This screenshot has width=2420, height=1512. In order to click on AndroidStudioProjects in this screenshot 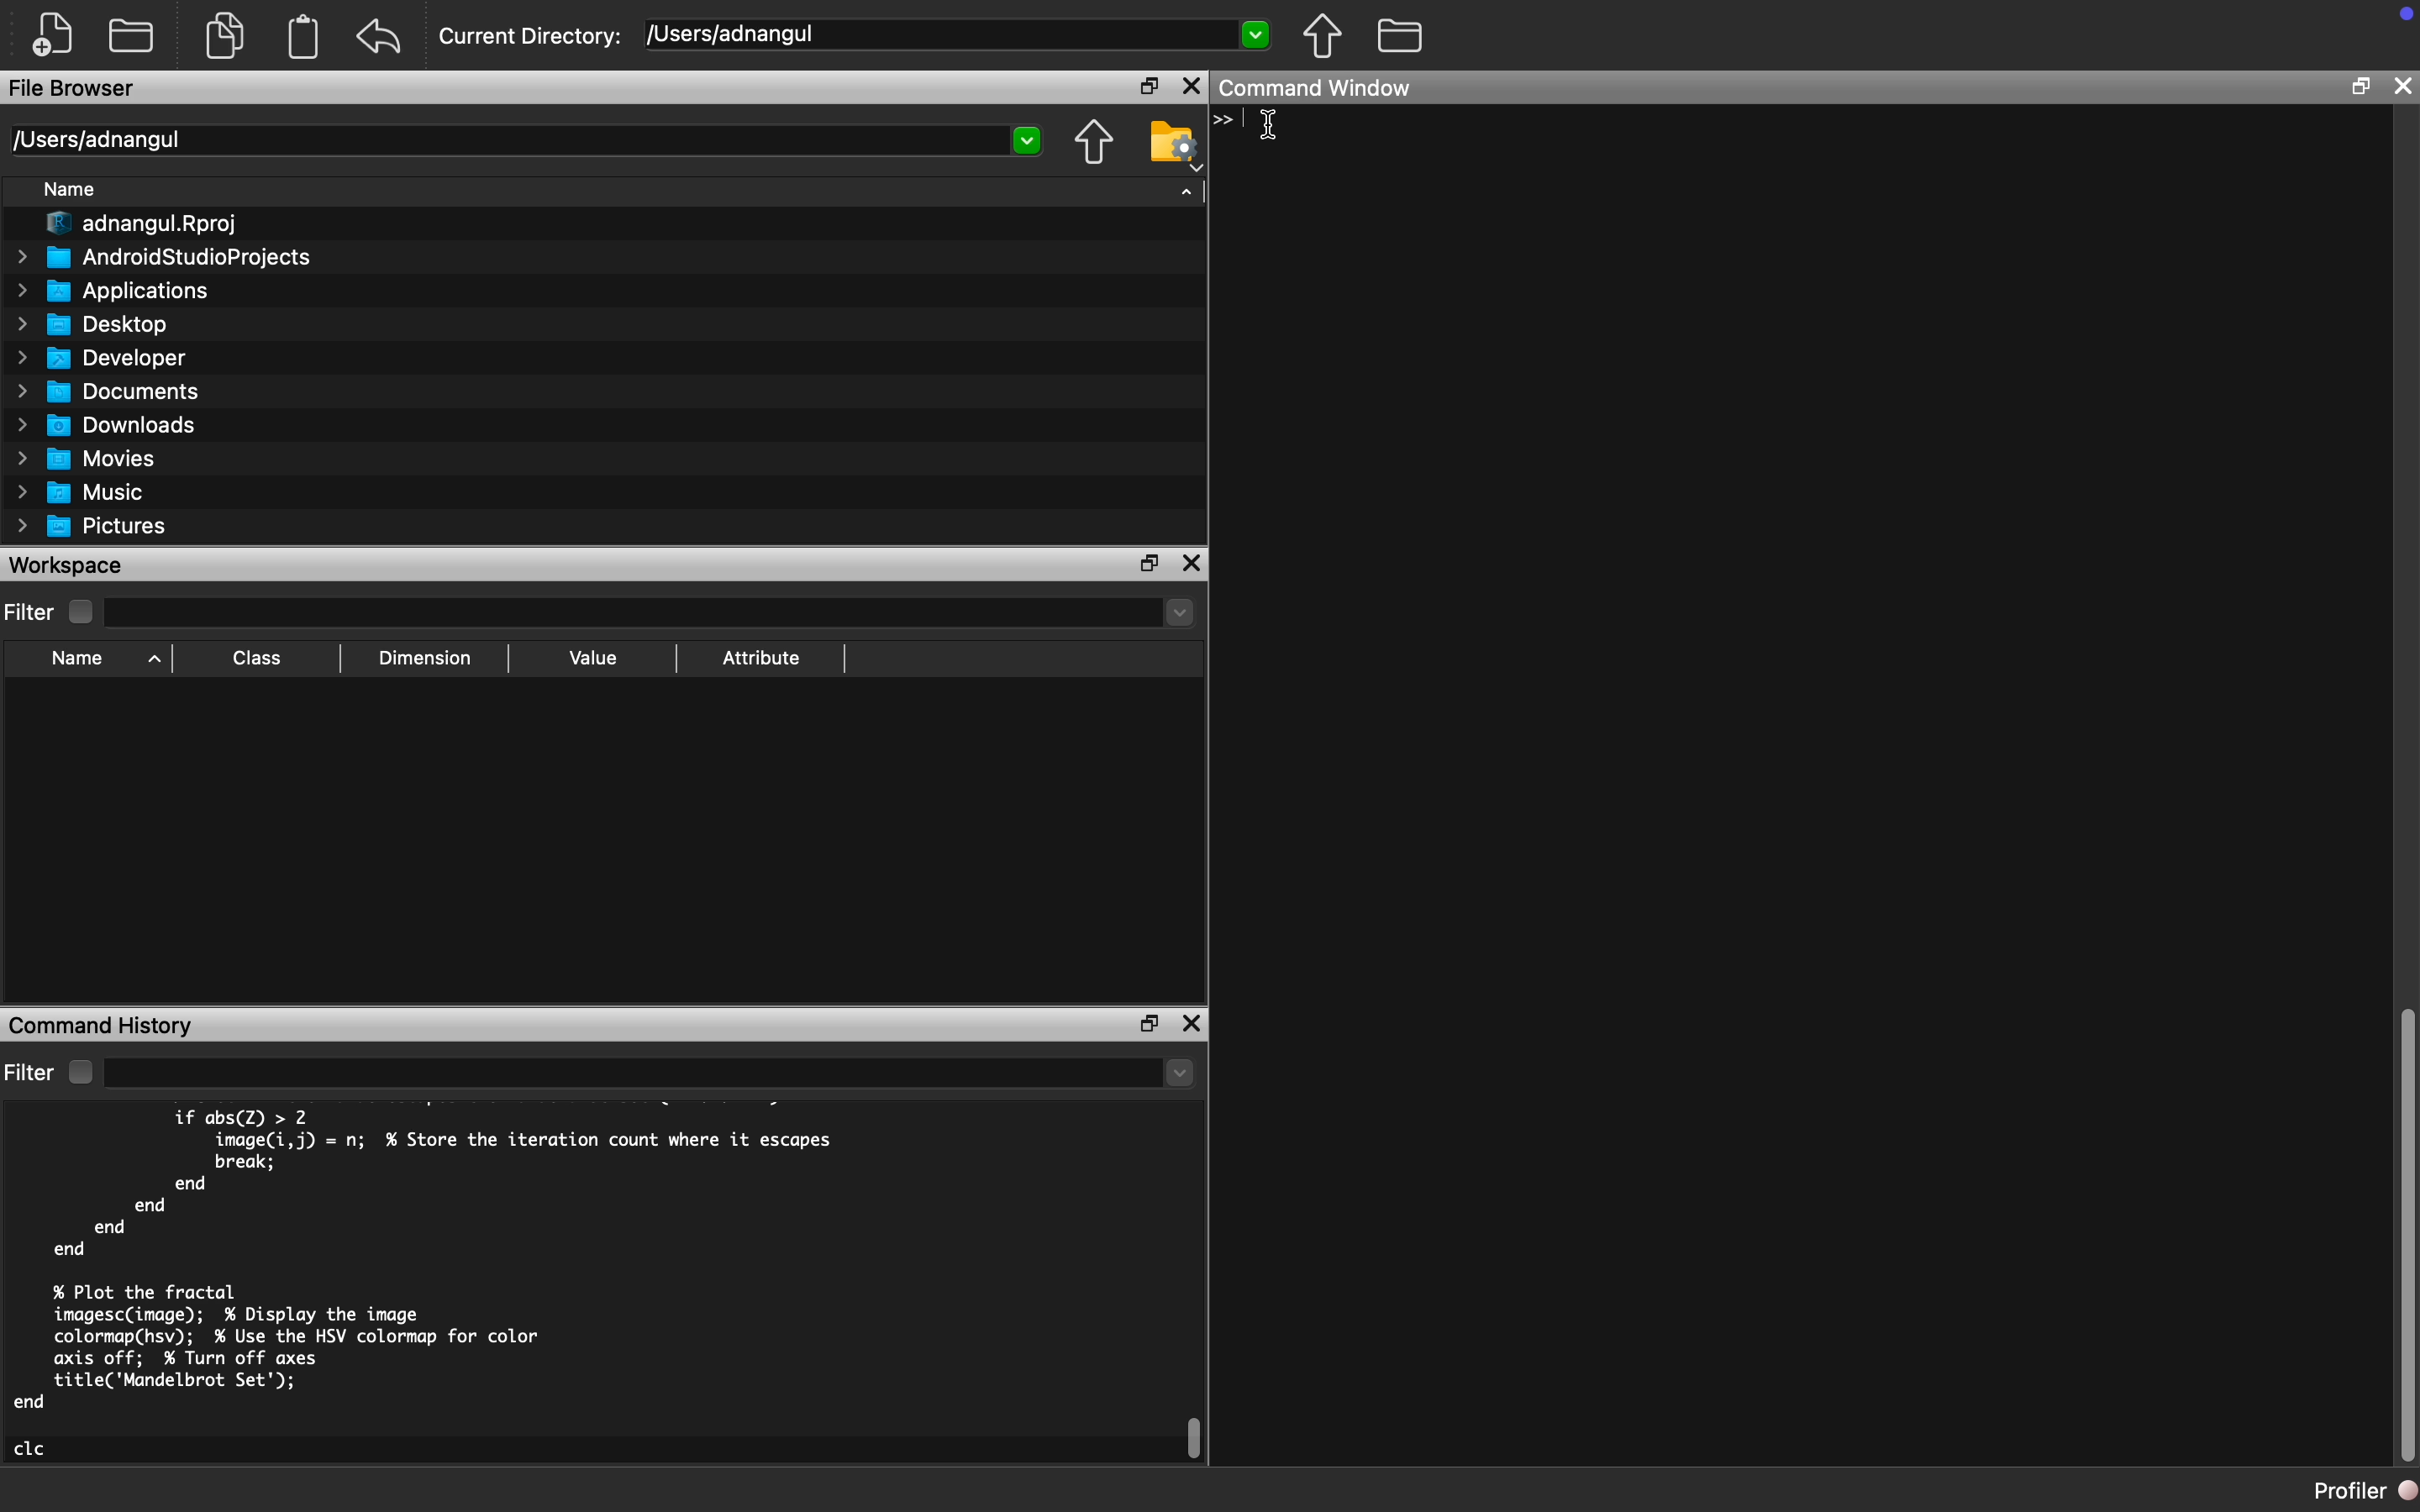, I will do `click(163, 257)`.